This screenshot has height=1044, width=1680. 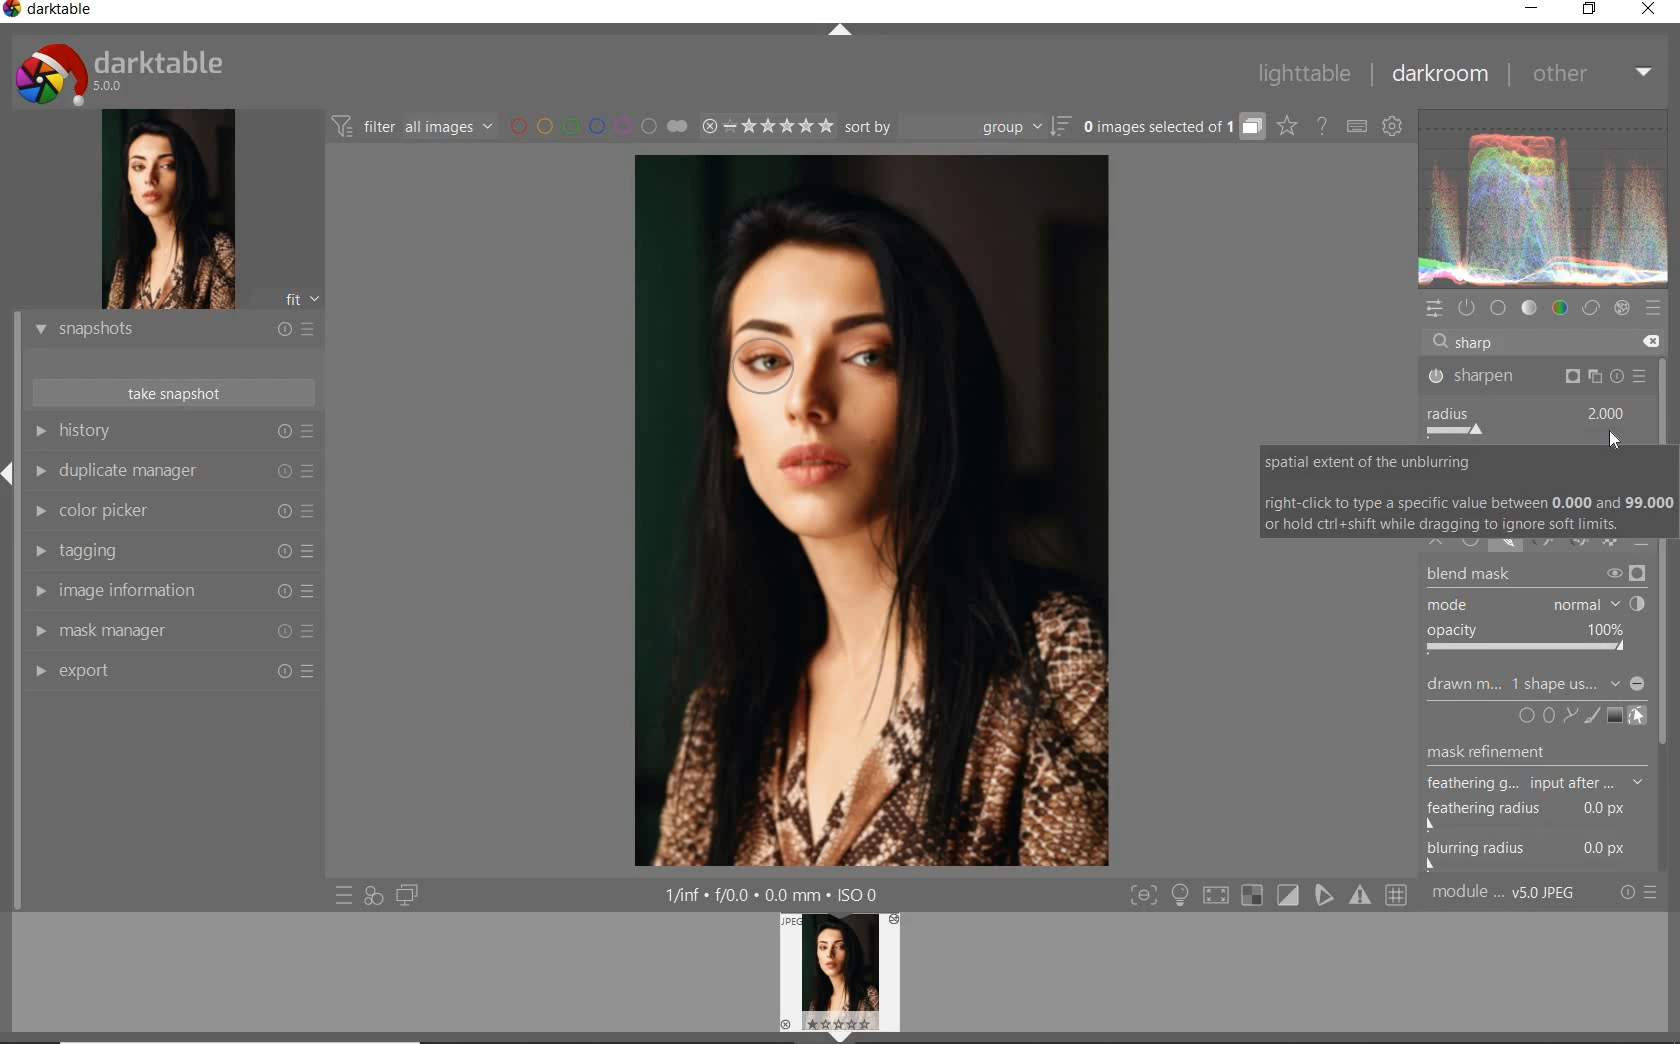 I want to click on Toggle modes, so click(x=1267, y=895).